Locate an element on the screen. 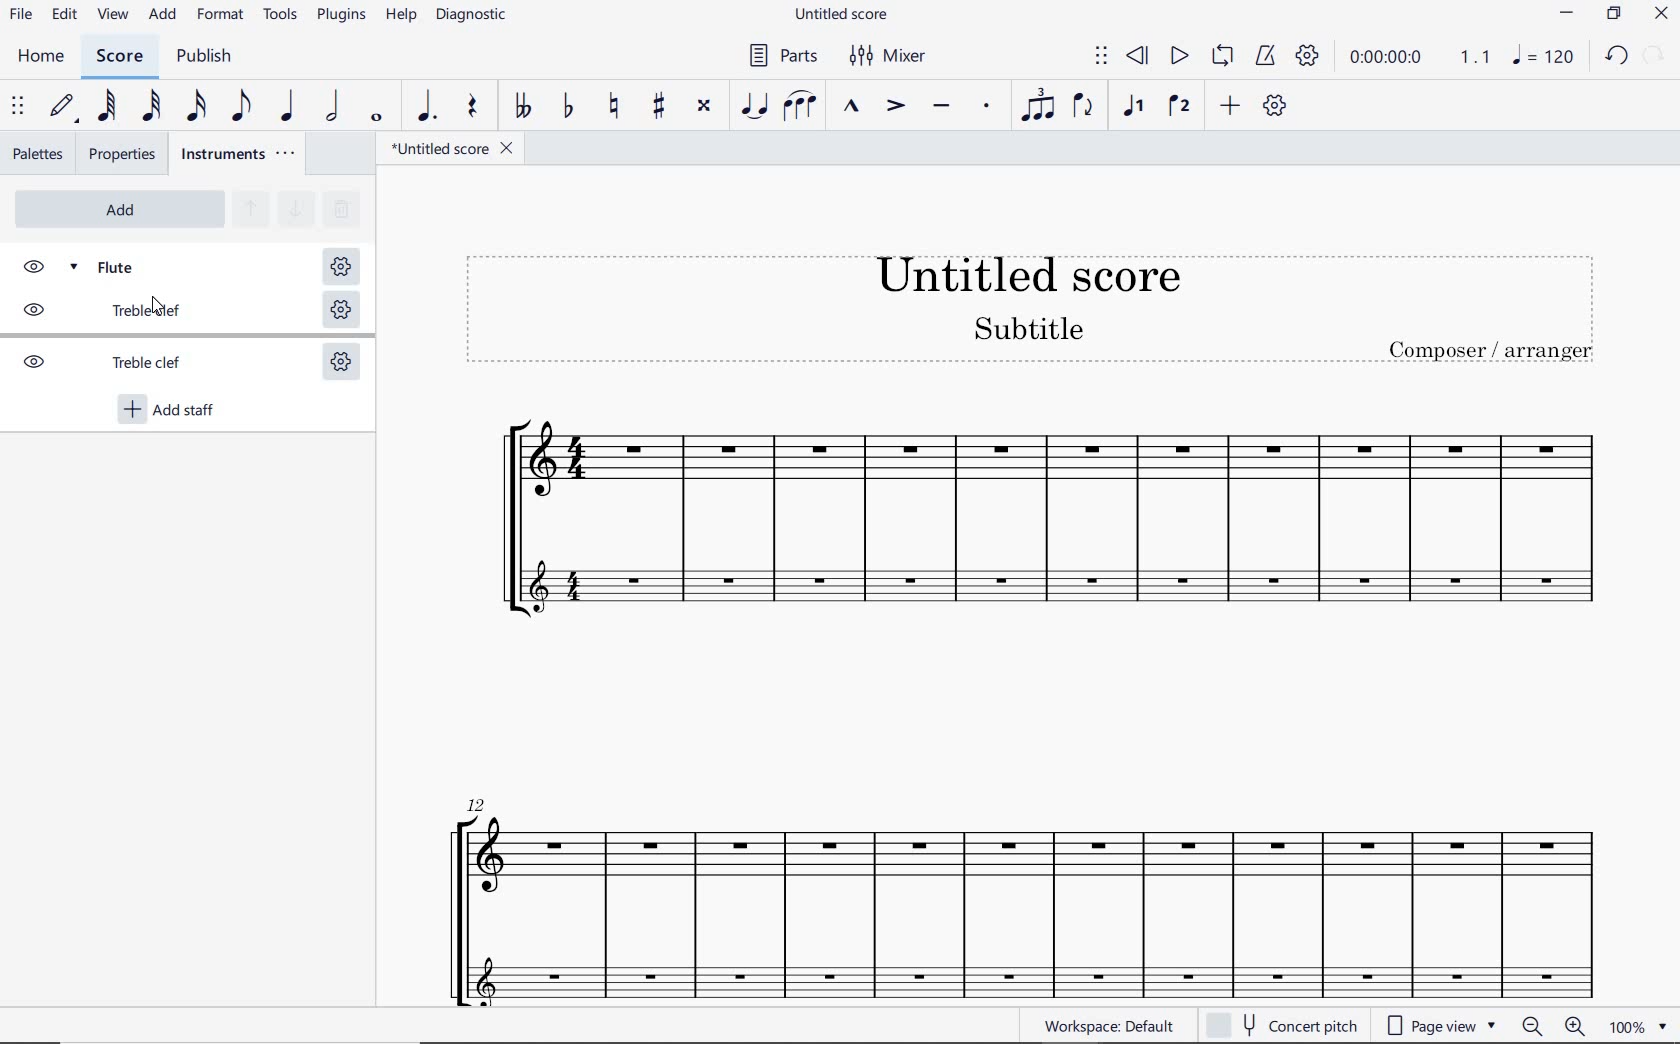  PARTS is located at coordinates (784, 56).